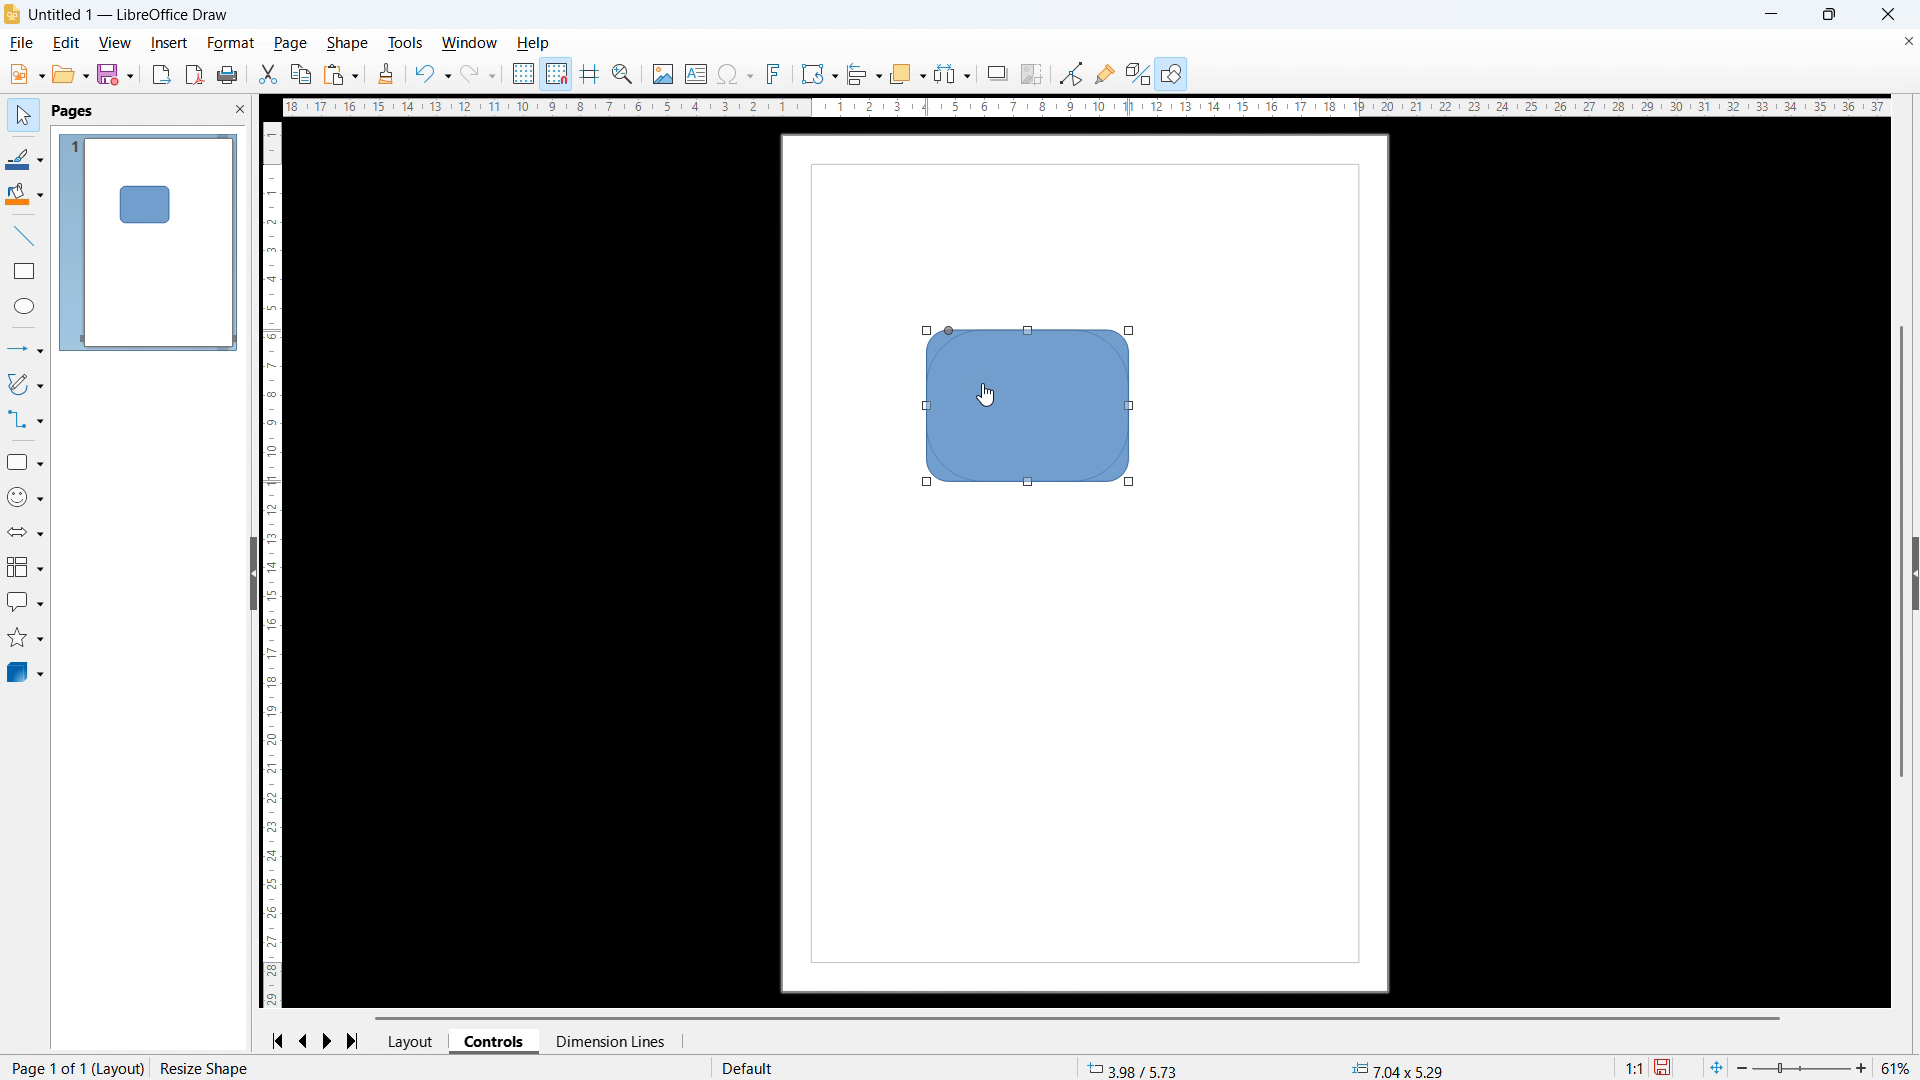 The height and width of the screenshot is (1080, 1920). What do you see at coordinates (496, 1040) in the screenshot?
I see `Controls ` at bounding box center [496, 1040].